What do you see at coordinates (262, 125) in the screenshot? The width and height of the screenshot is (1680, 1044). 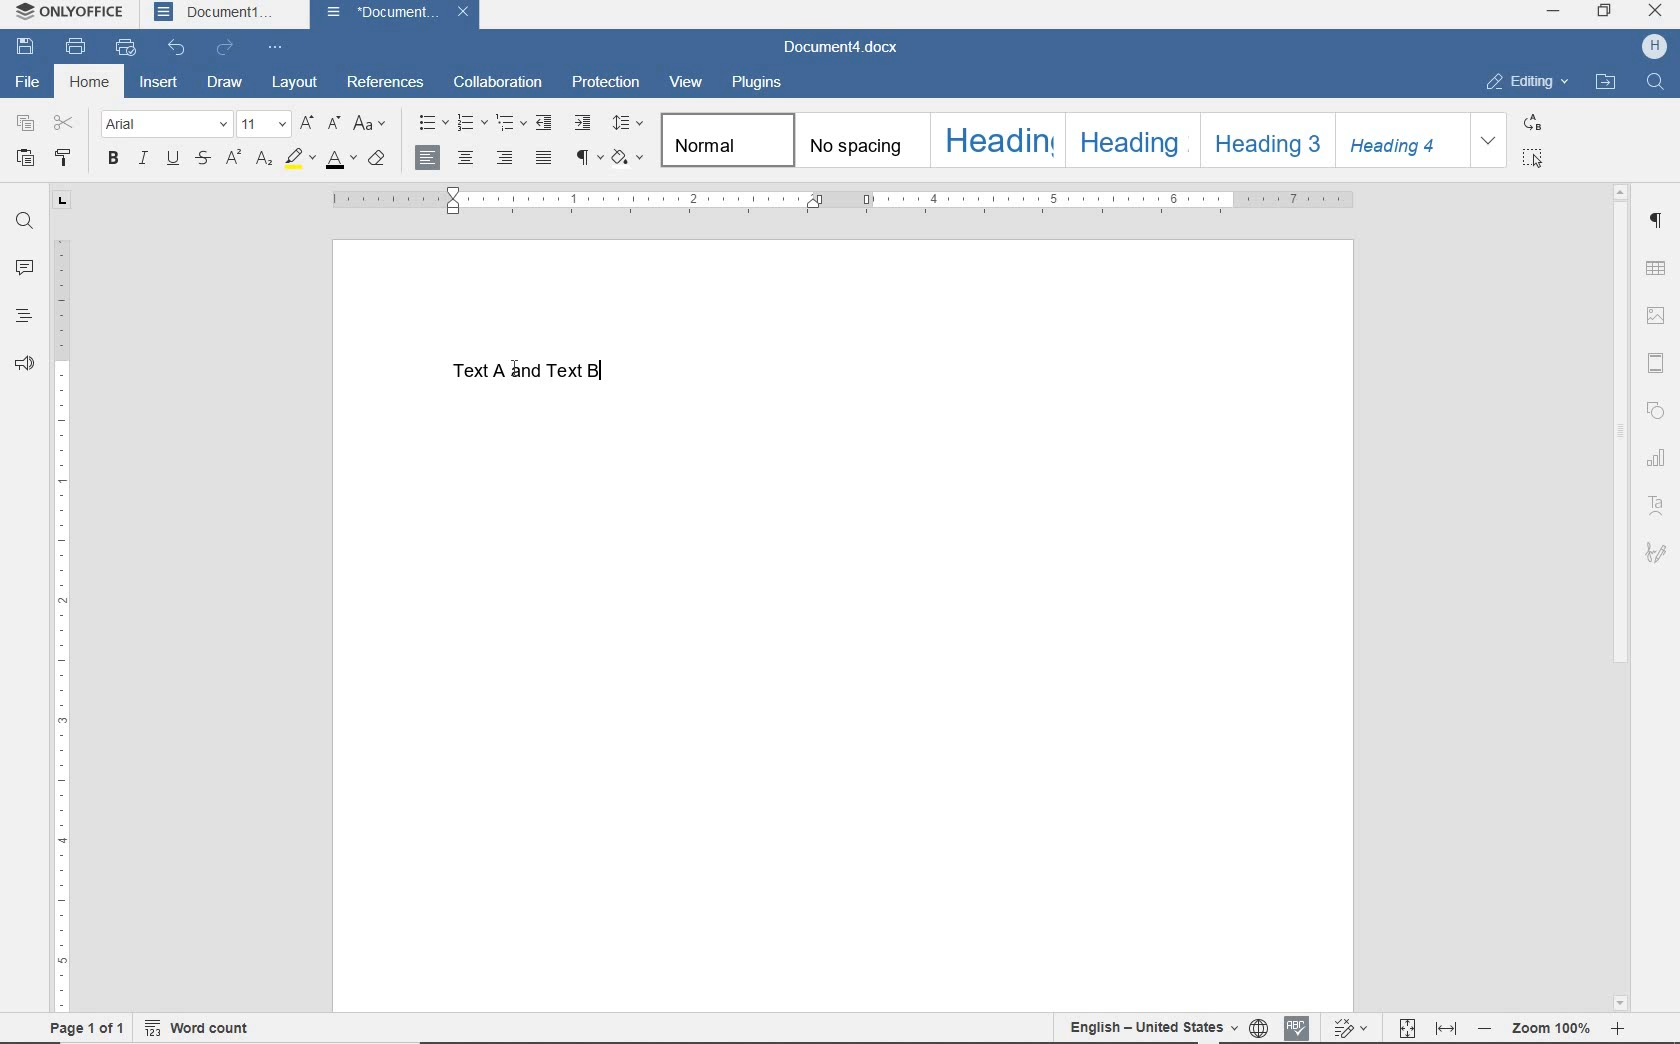 I see `FONT SIZE` at bounding box center [262, 125].